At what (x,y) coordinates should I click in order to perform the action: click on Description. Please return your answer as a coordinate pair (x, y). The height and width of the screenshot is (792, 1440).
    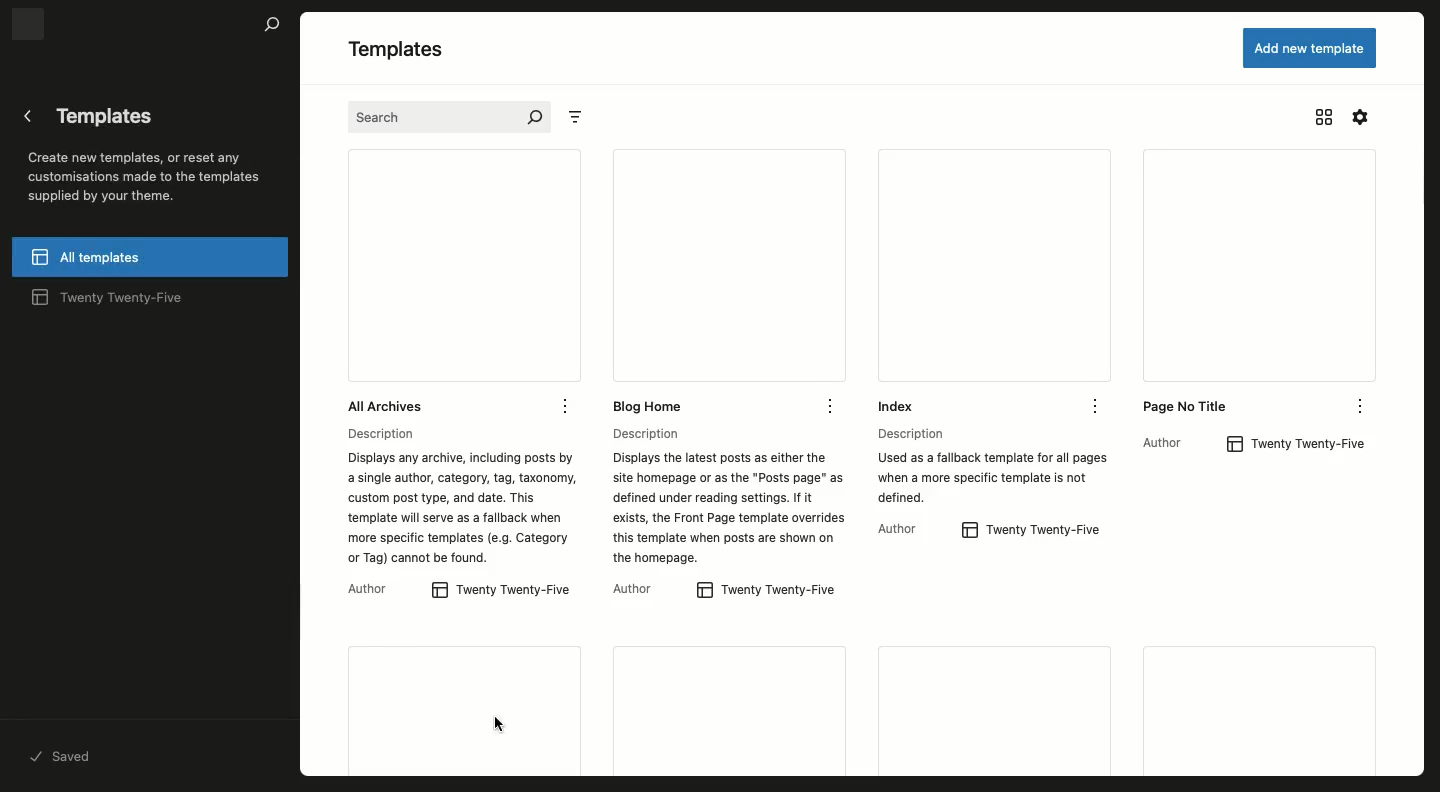
    Looking at the image, I should click on (995, 467).